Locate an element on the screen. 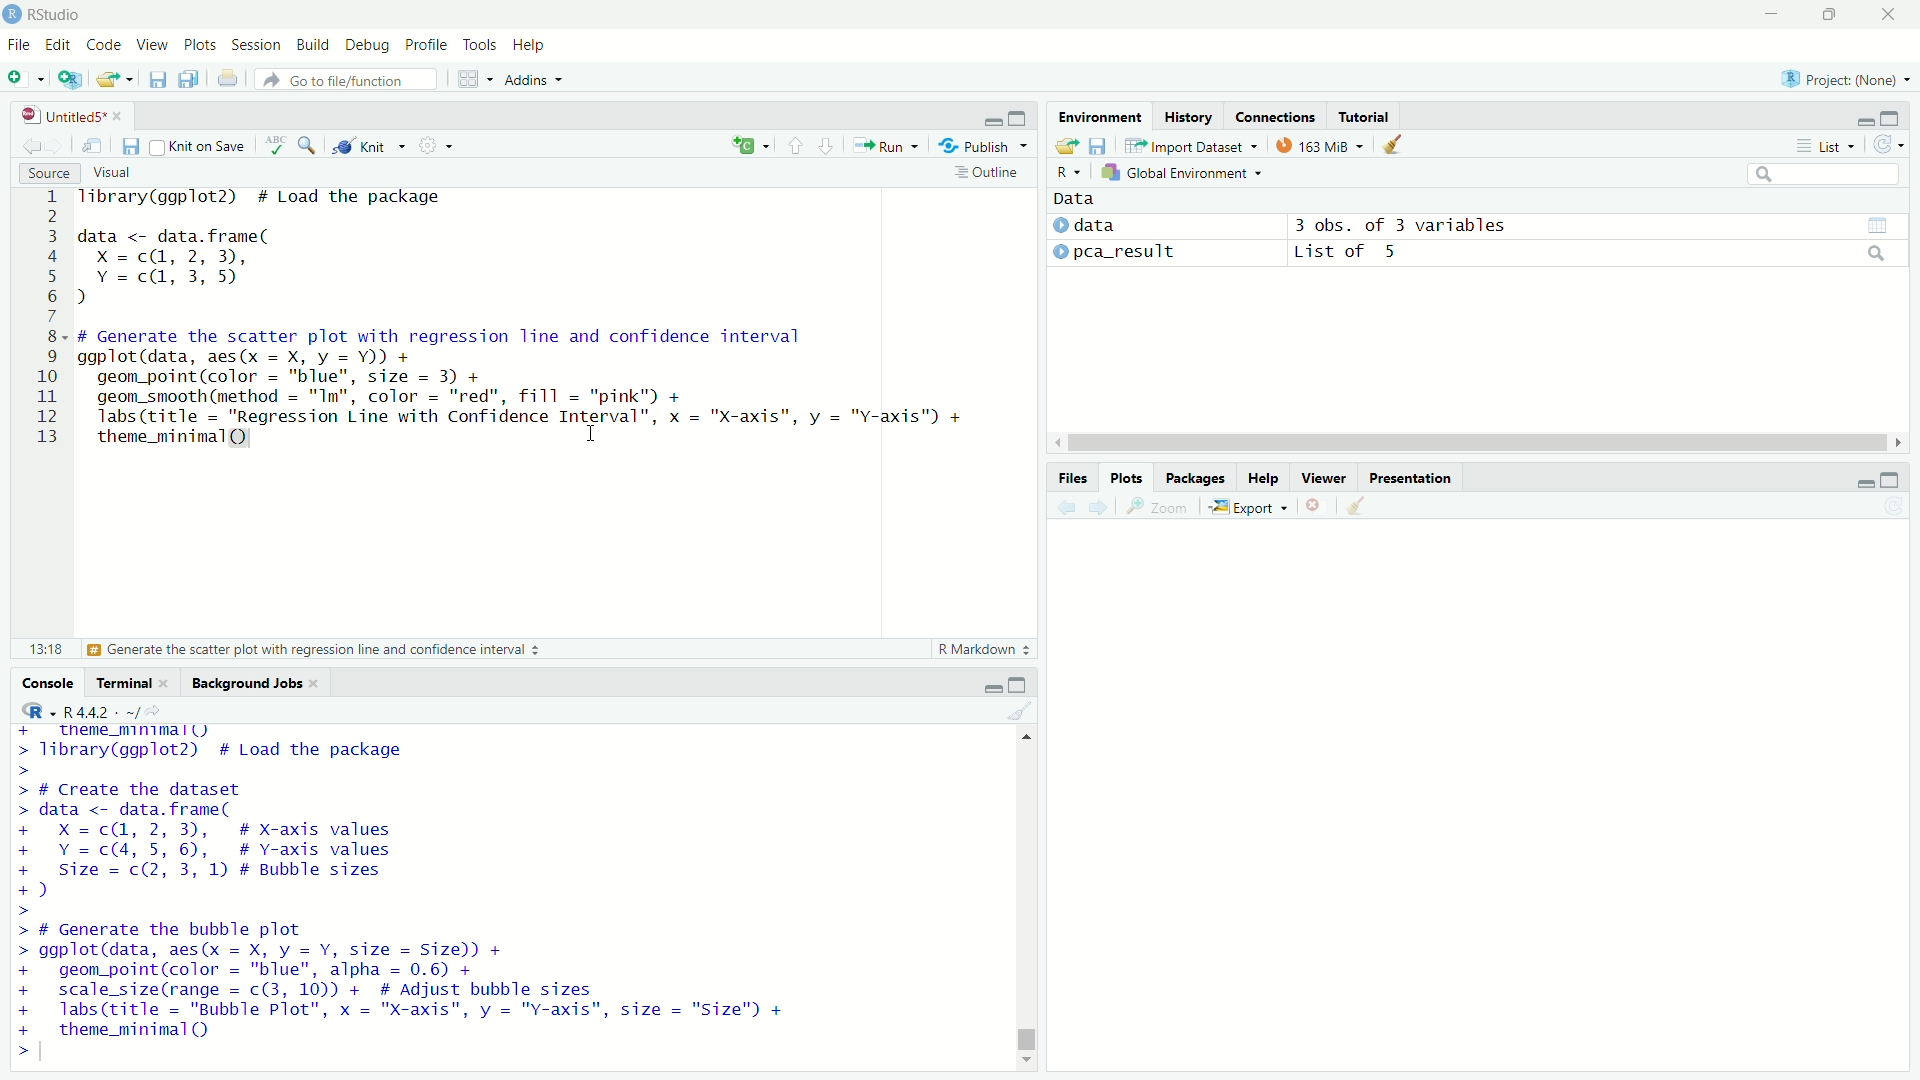 This screenshot has width=1920, height=1080. minimize is located at coordinates (993, 121).